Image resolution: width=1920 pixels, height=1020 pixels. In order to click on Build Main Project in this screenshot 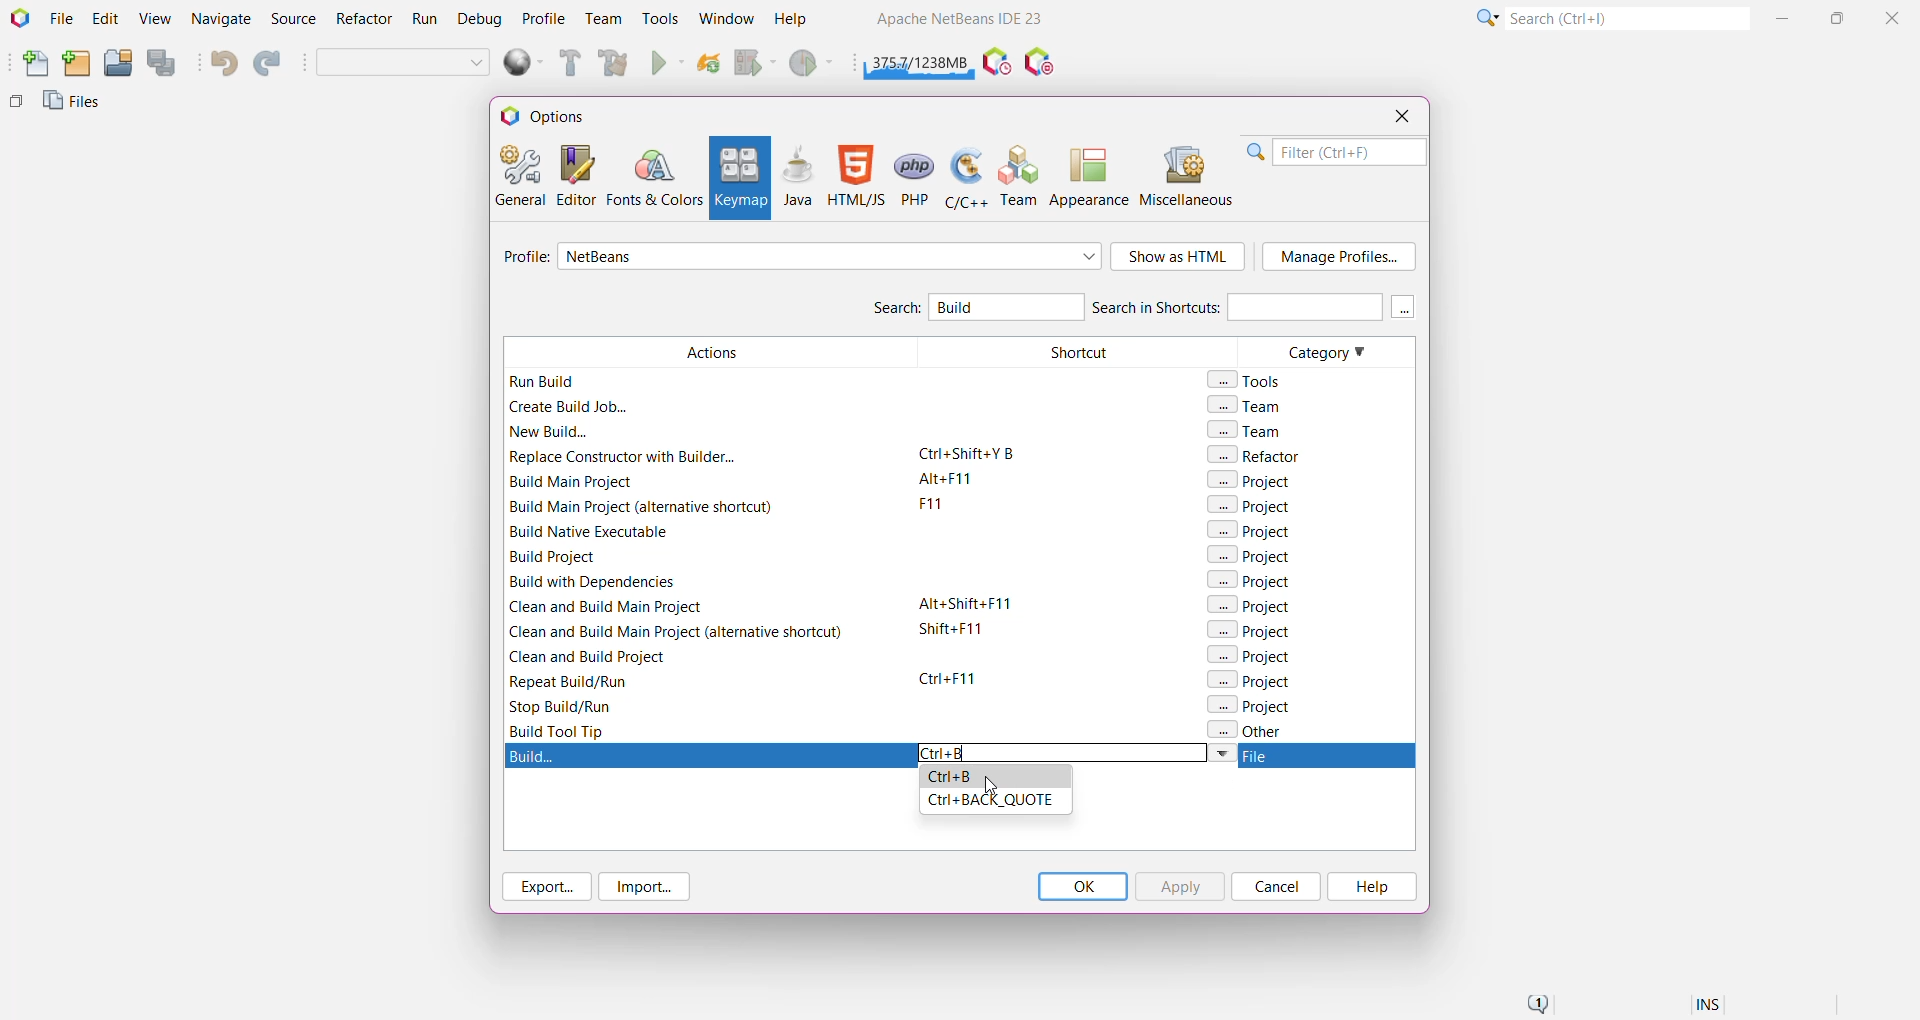, I will do `click(567, 63)`.